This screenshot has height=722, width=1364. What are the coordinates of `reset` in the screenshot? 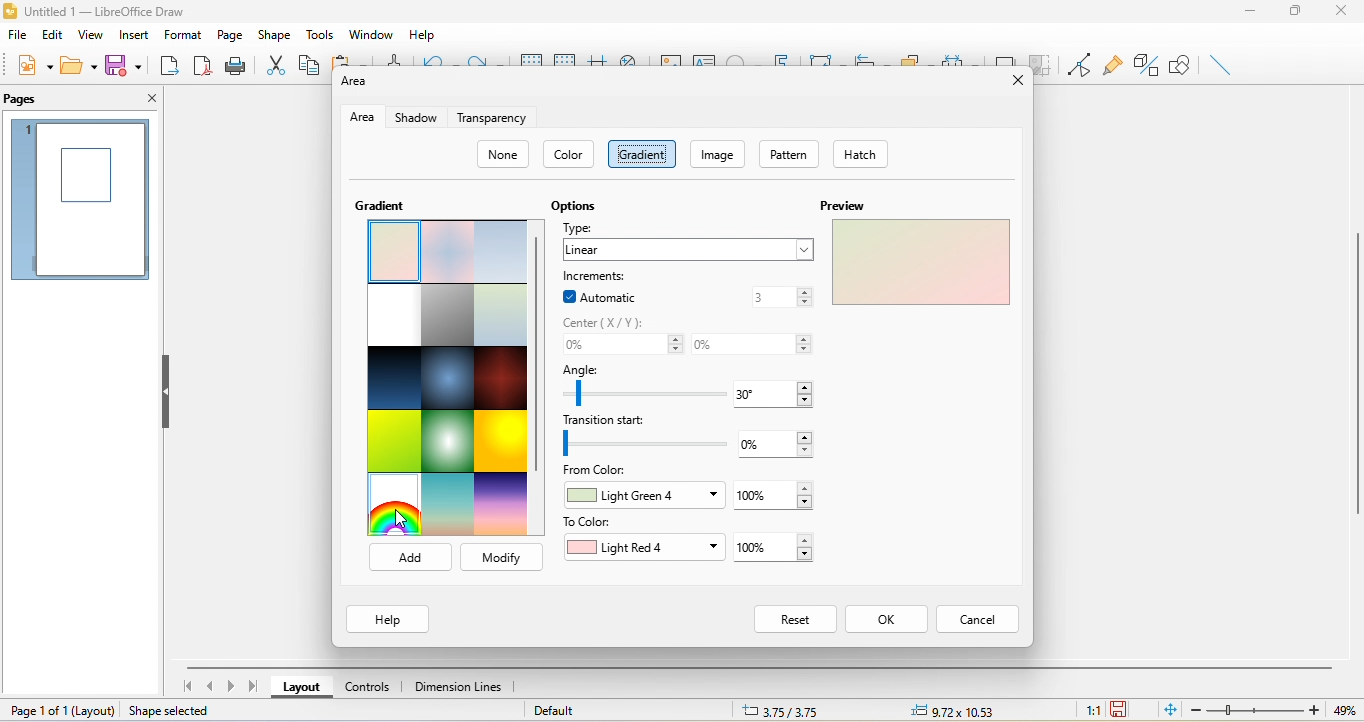 It's located at (795, 621).